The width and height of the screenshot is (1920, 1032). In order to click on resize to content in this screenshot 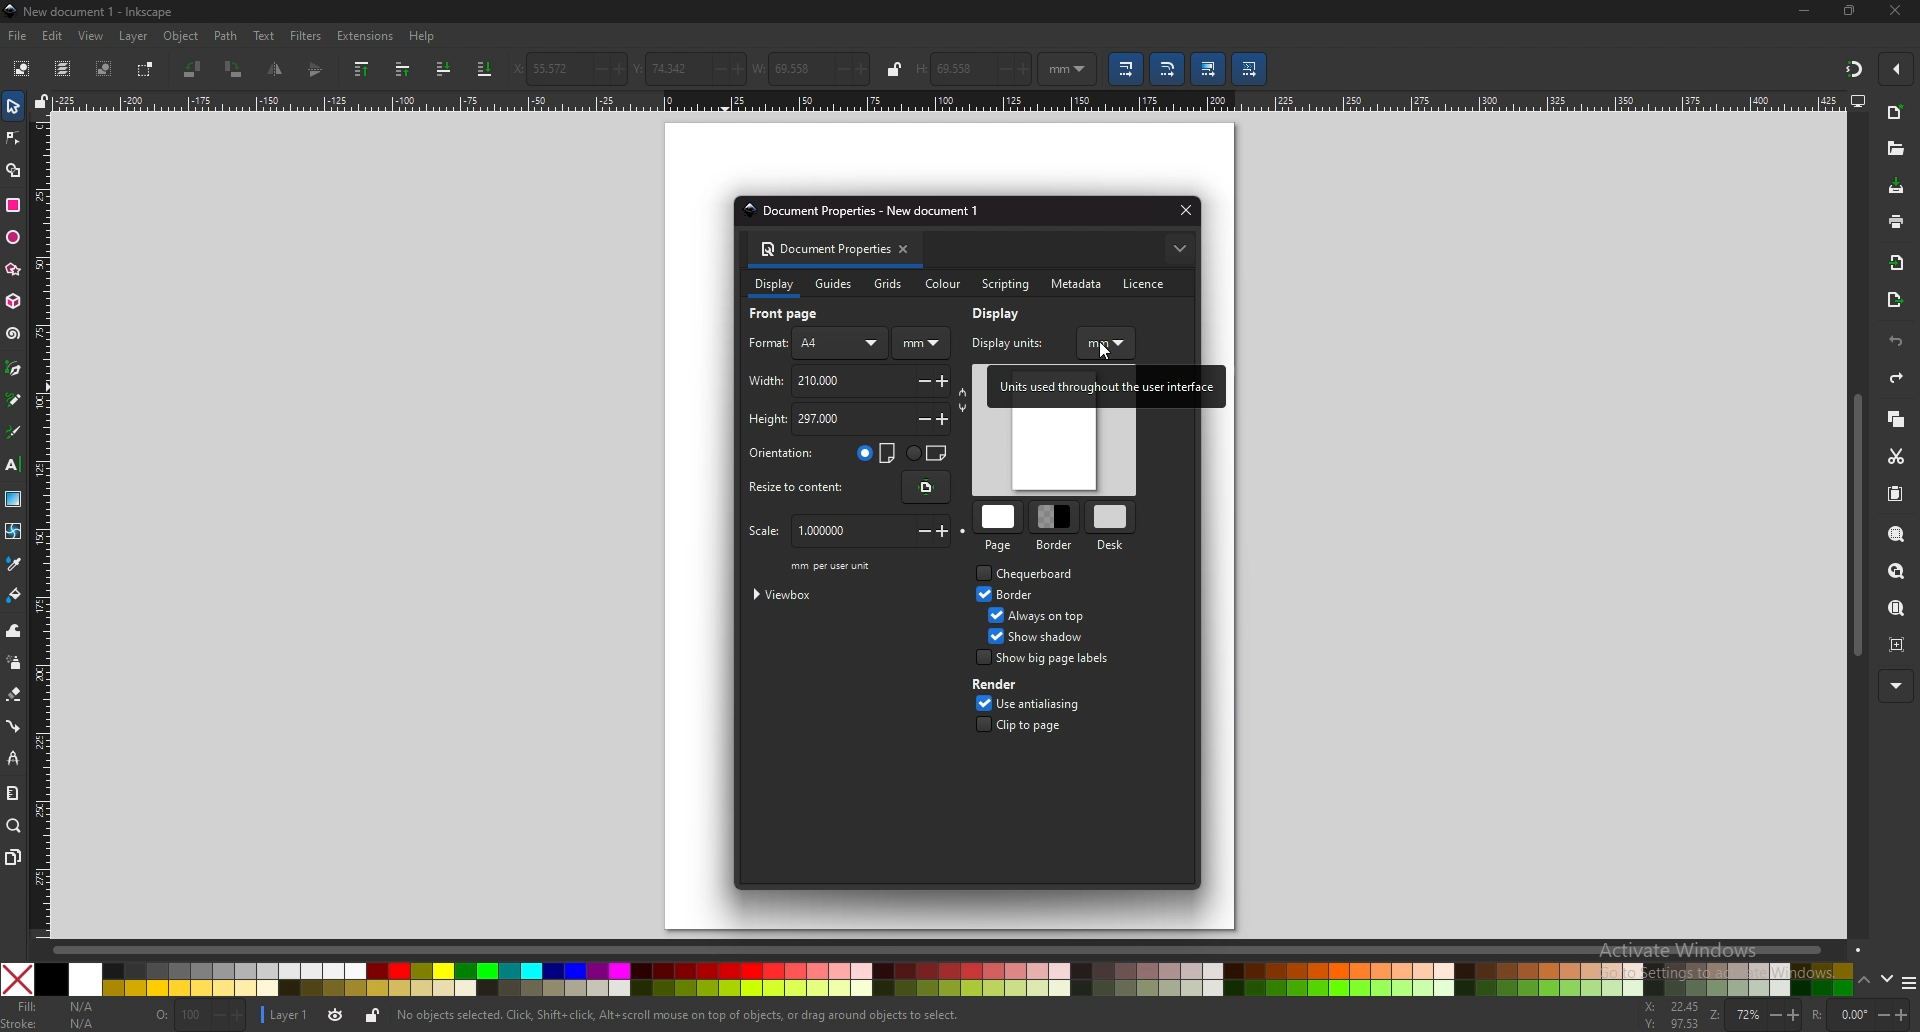, I will do `click(804, 488)`.